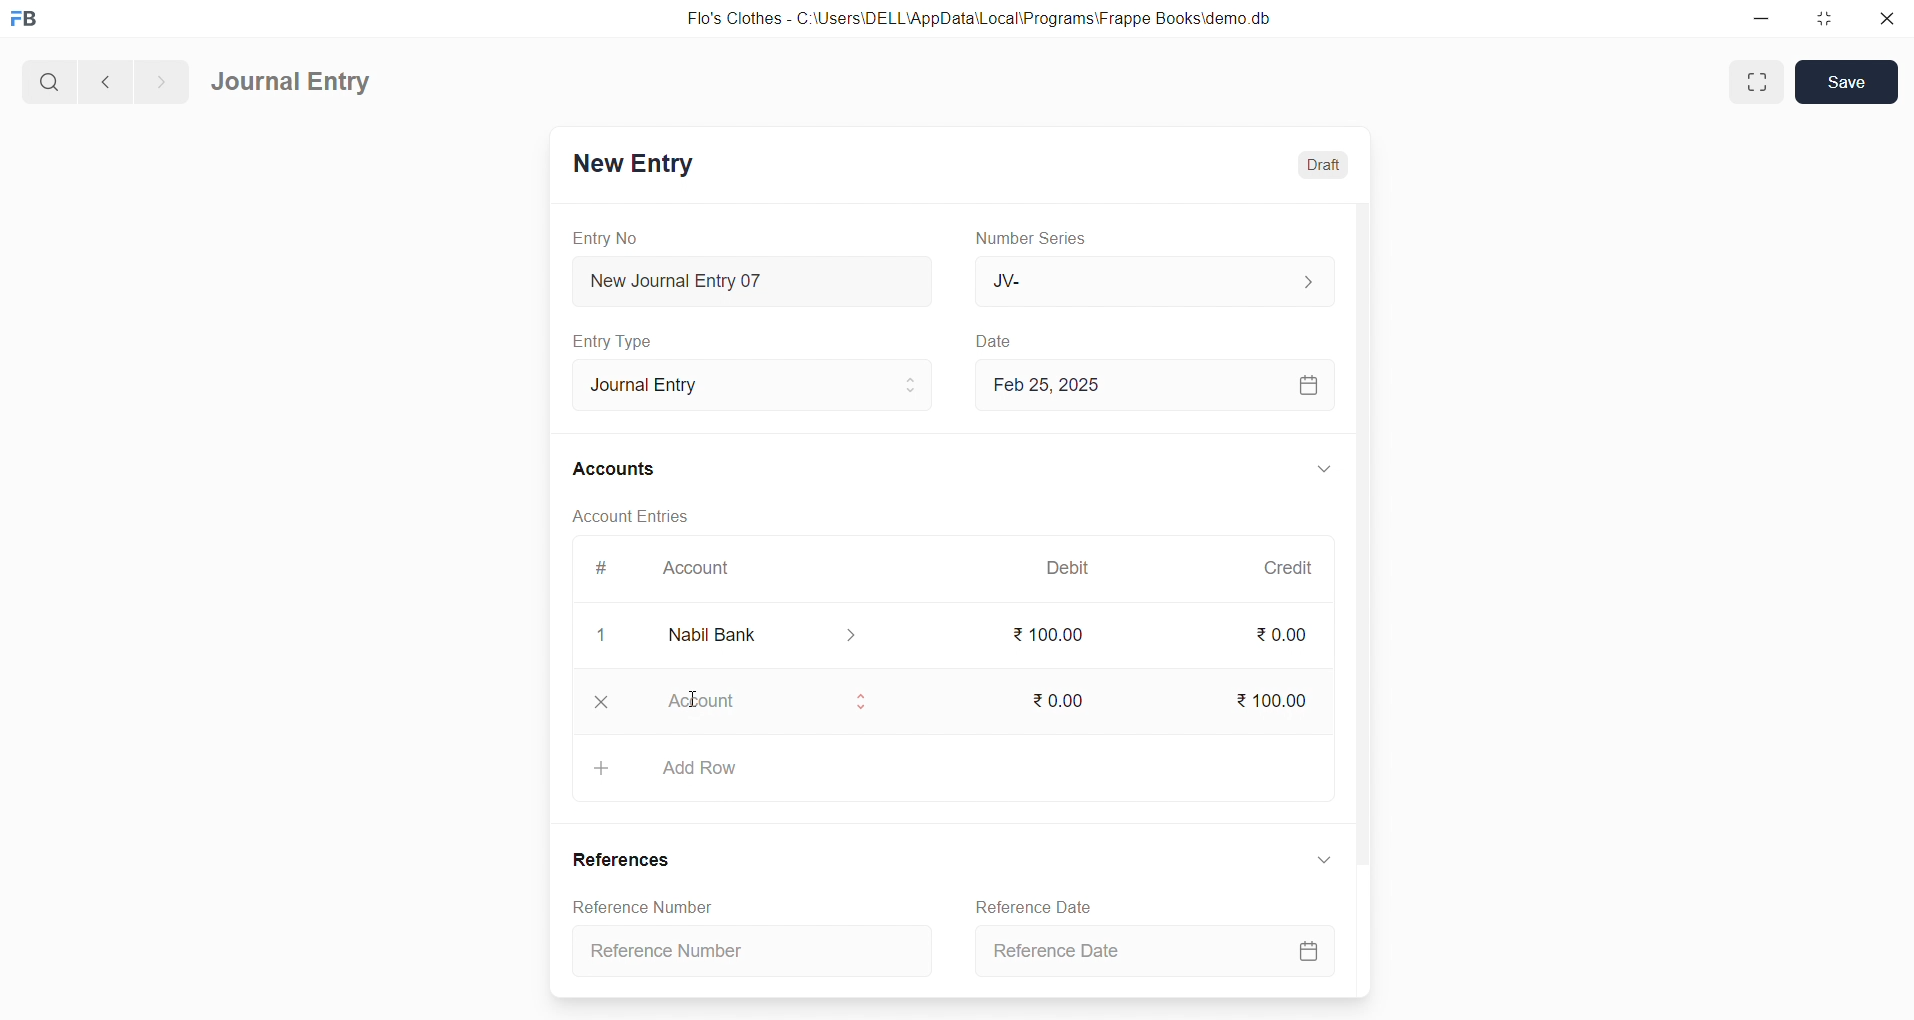 The image size is (1914, 1020). What do you see at coordinates (47, 79) in the screenshot?
I see `search` at bounding box center [47, 79].